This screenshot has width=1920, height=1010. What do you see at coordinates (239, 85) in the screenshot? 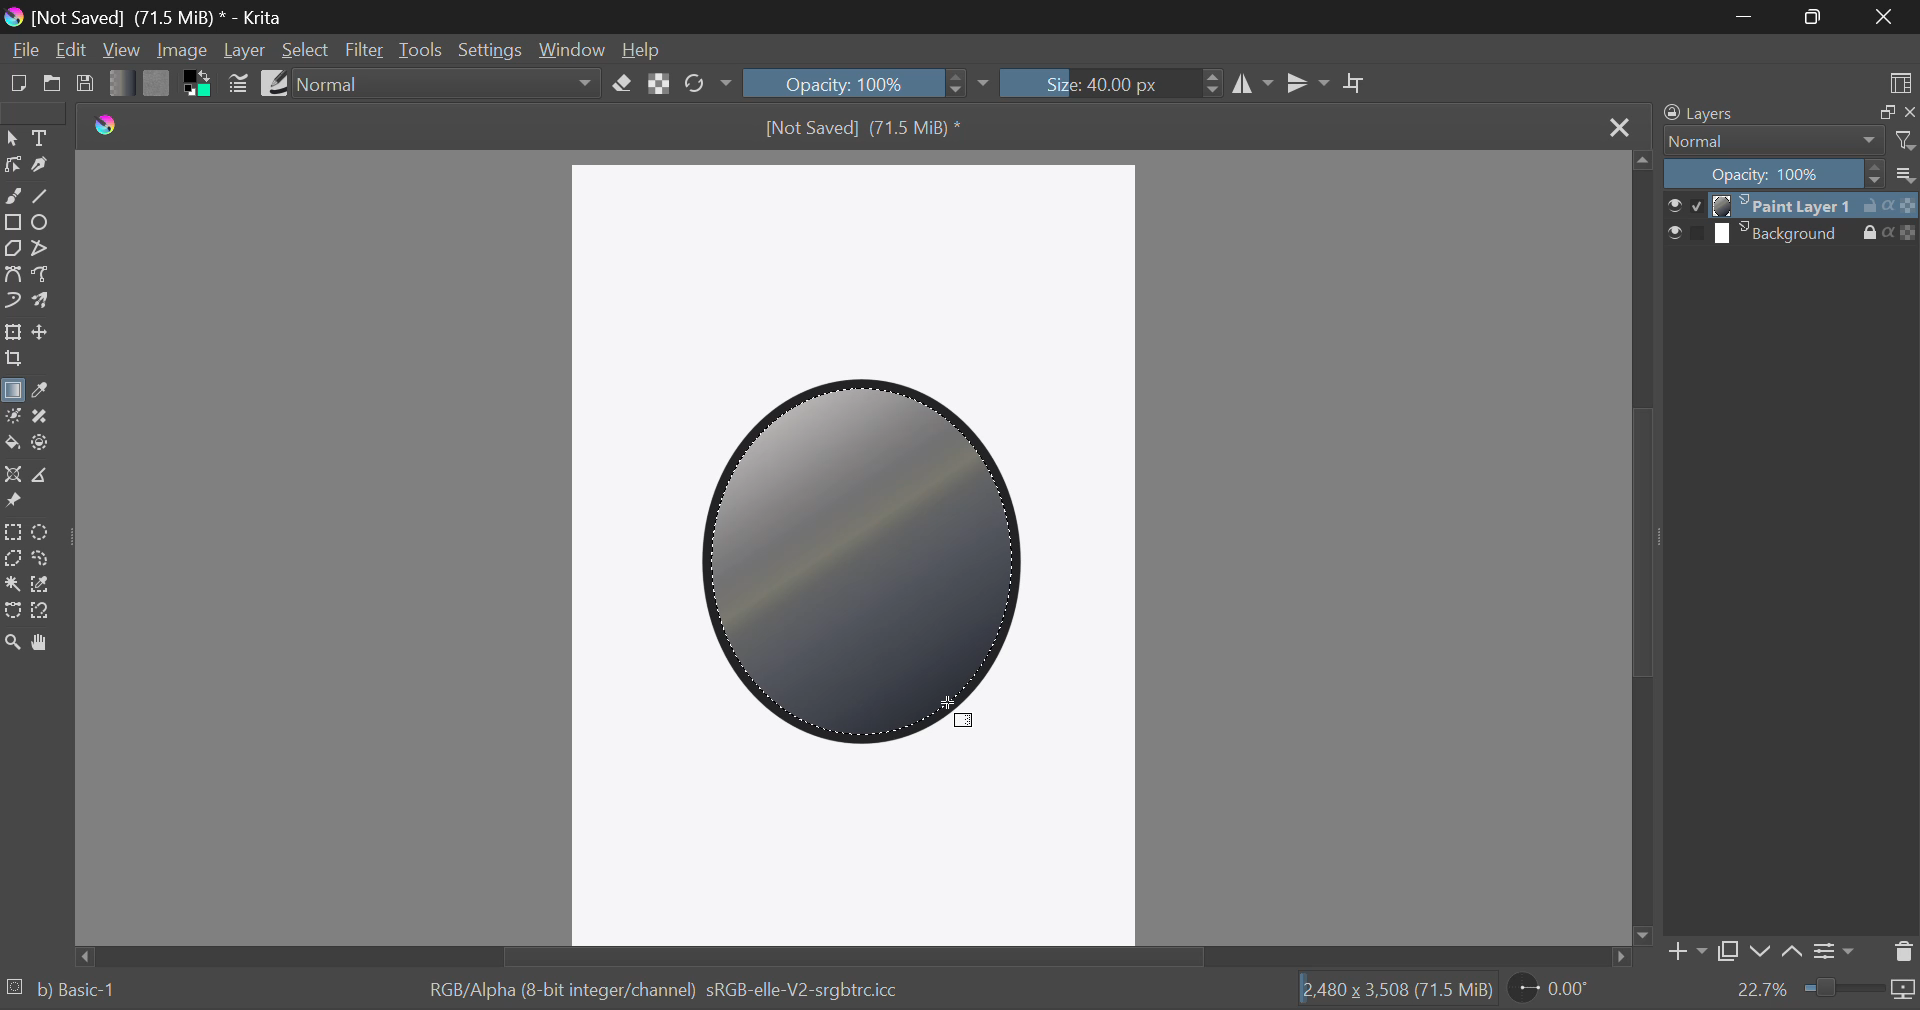
I see `Brush Settings` at bounding box center [239, 85].